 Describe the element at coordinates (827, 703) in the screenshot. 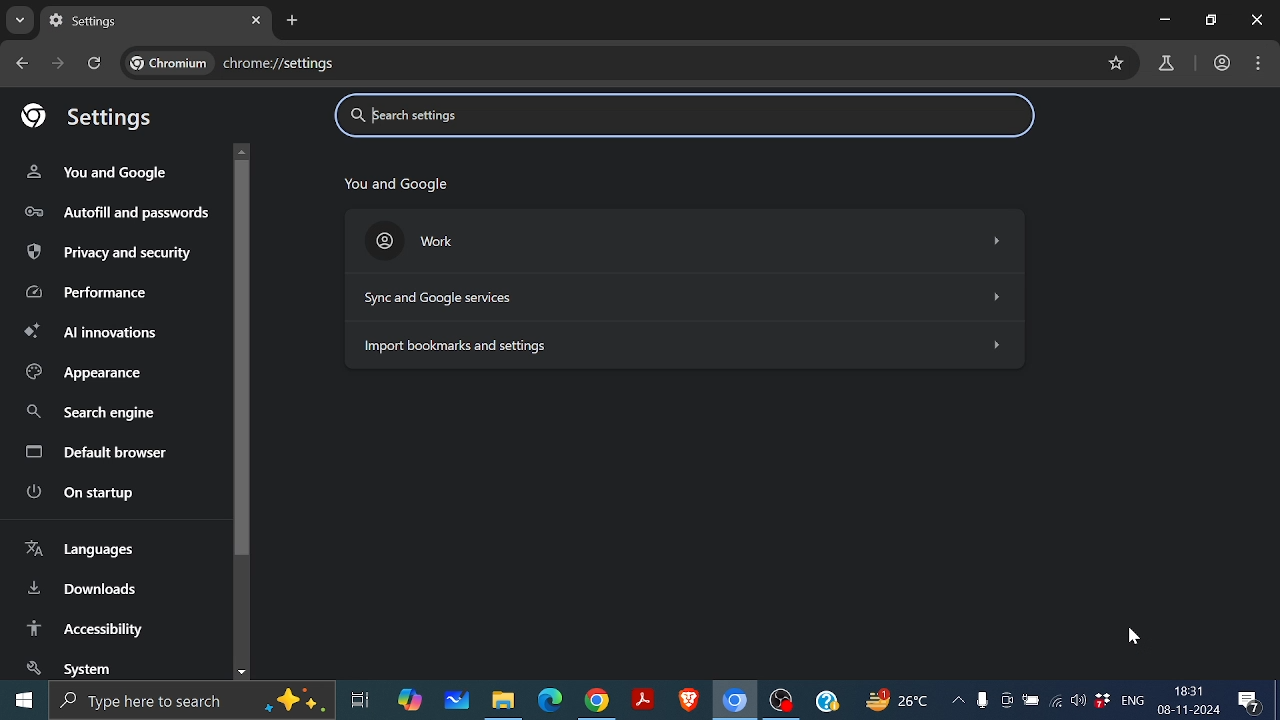

I see `help` at that location.